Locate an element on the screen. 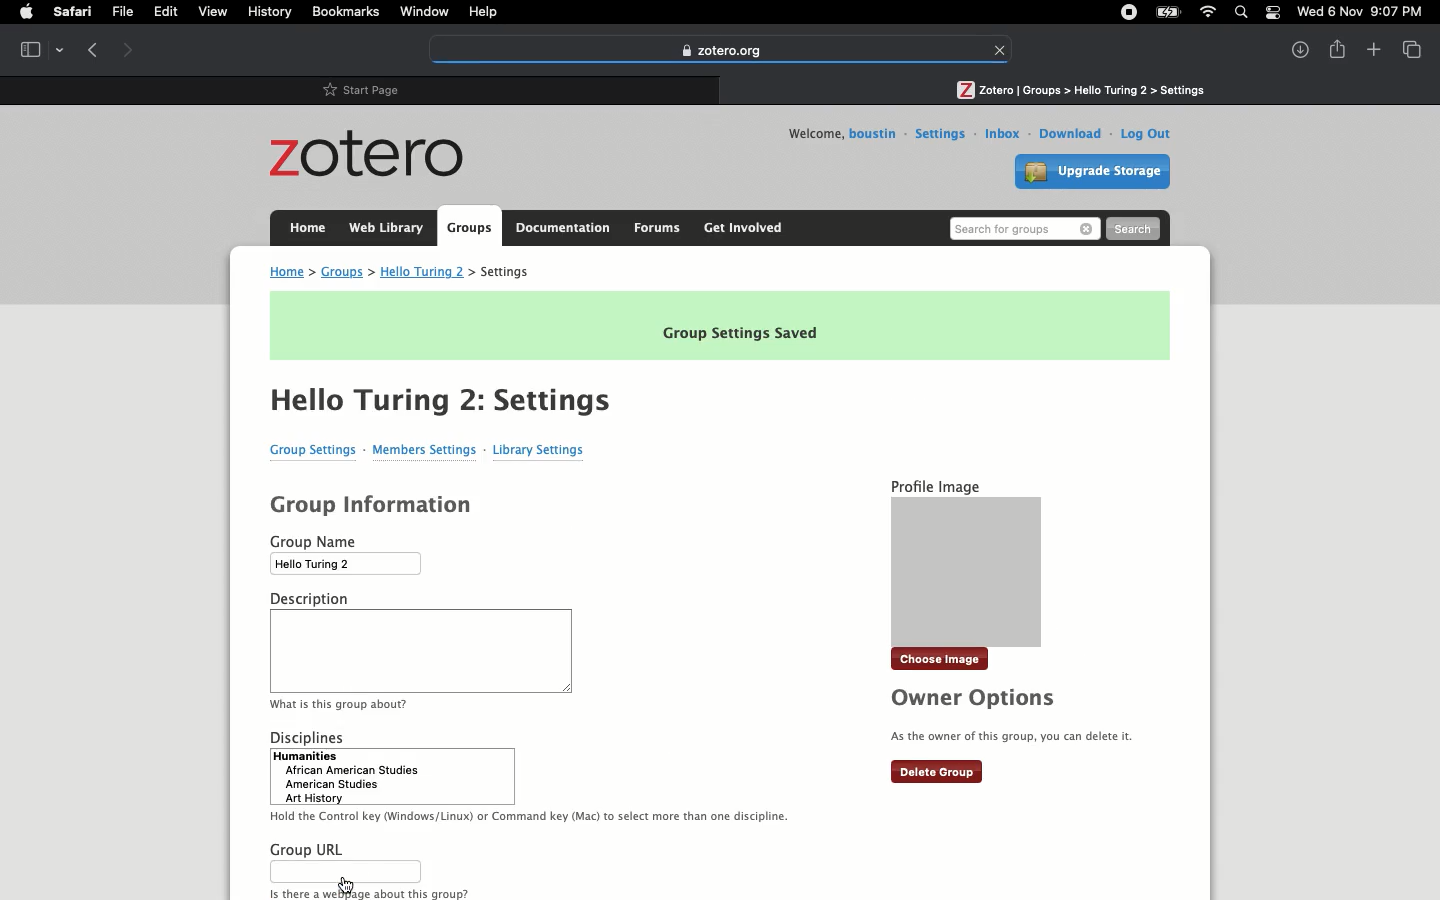 The height and width of the screenshot is (900, 1440). Hello Turing 2 Settings is located at coordinates (441, 398).